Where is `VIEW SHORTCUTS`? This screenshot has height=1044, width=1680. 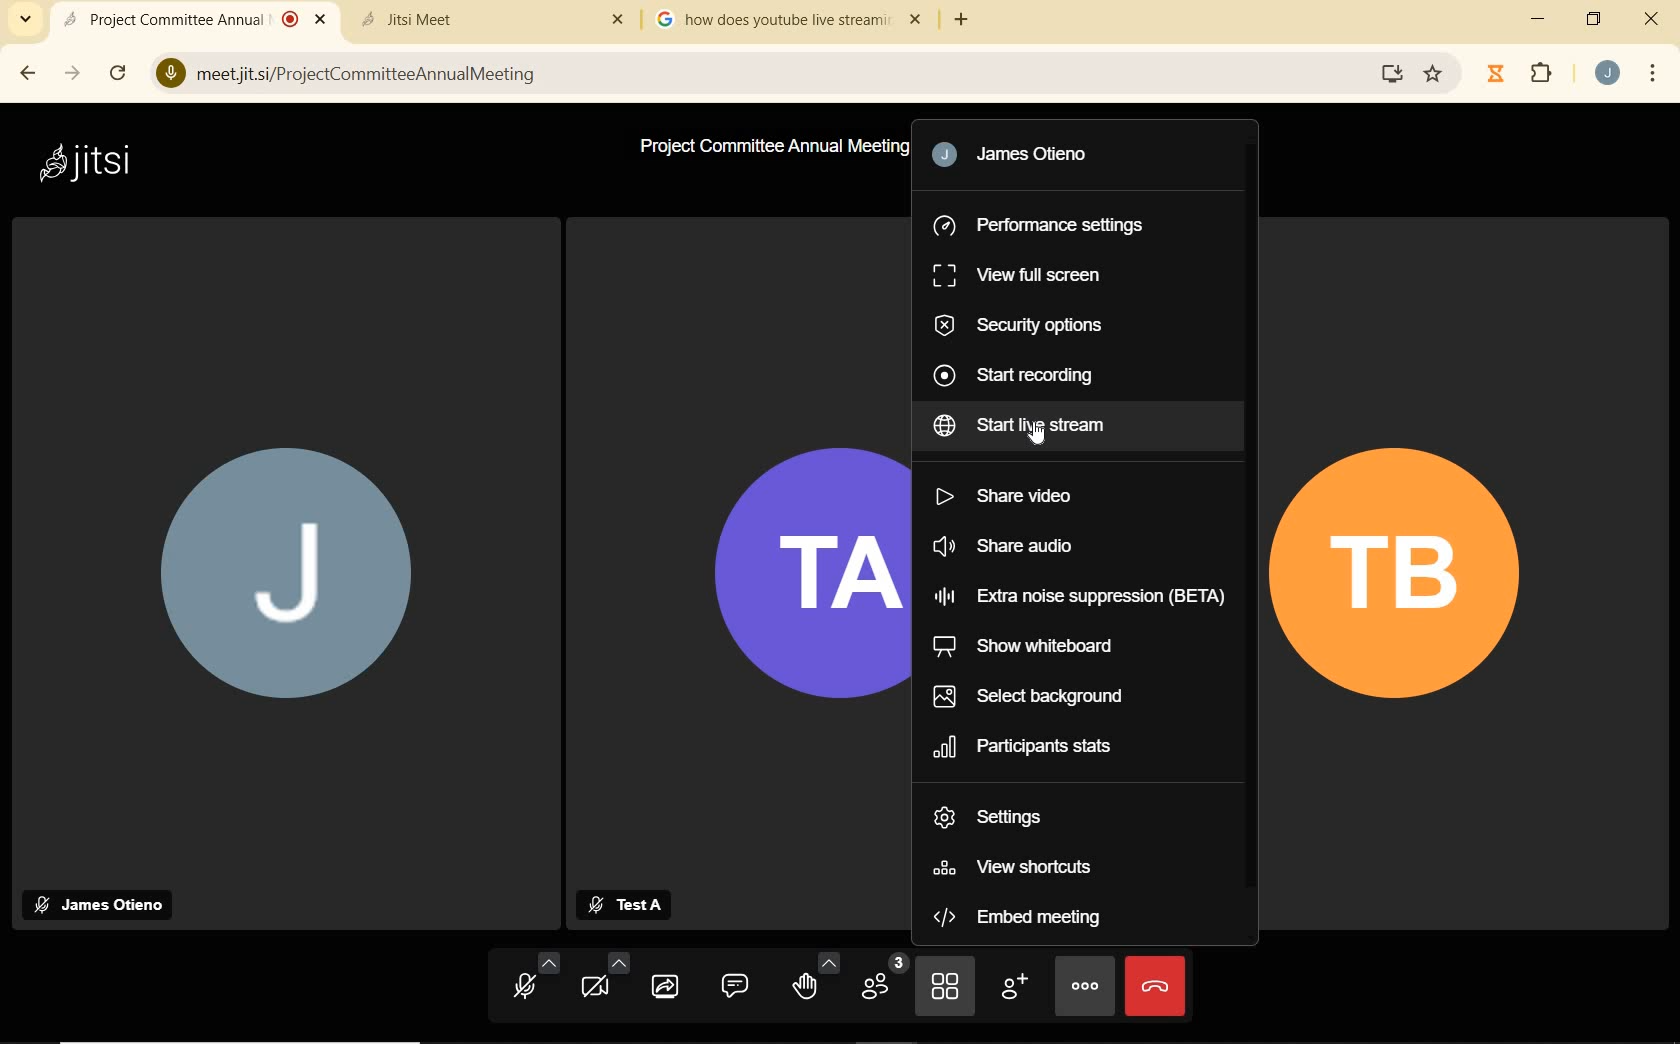
VIEW SHORTCUTS is located at coordinates (1024, 868).